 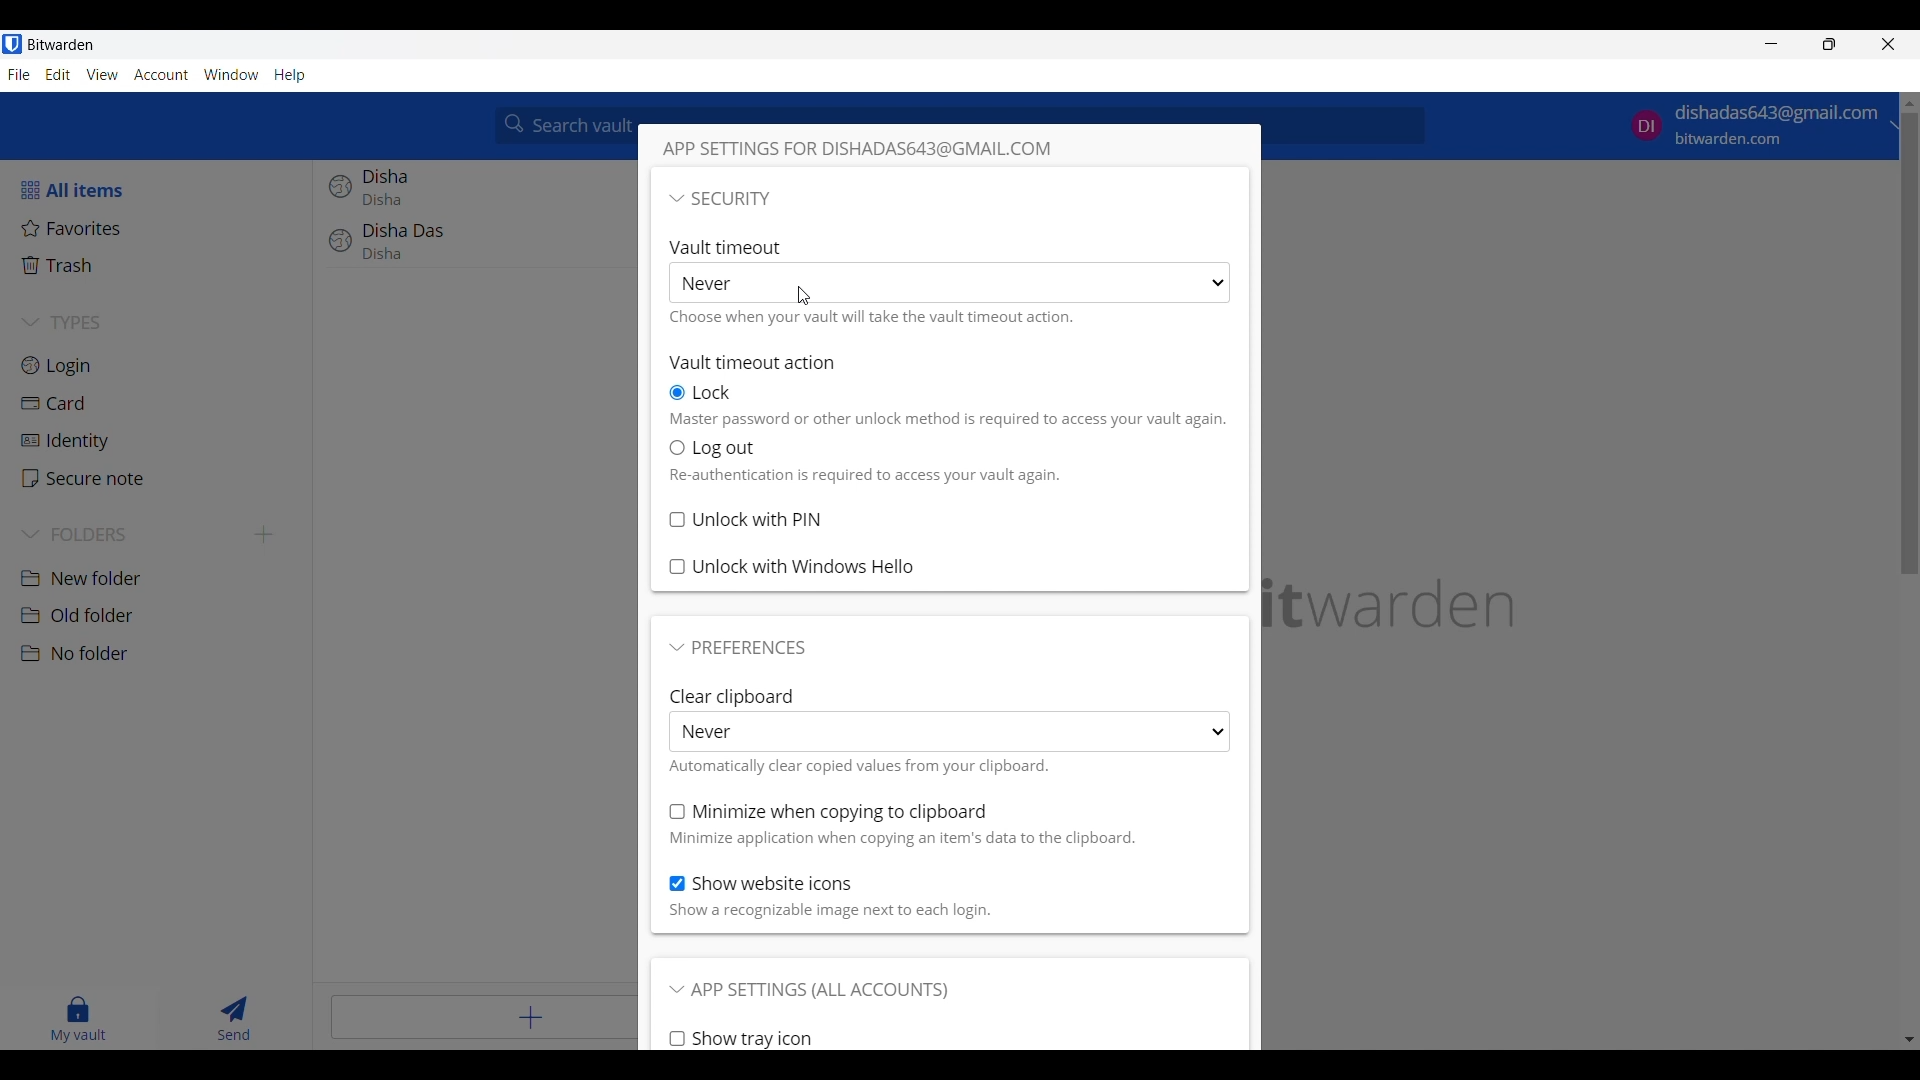 What do you see at coordinates (162, 322) in the screenshot?
I see `Collapse Types section` at bounding box center [162, 322].